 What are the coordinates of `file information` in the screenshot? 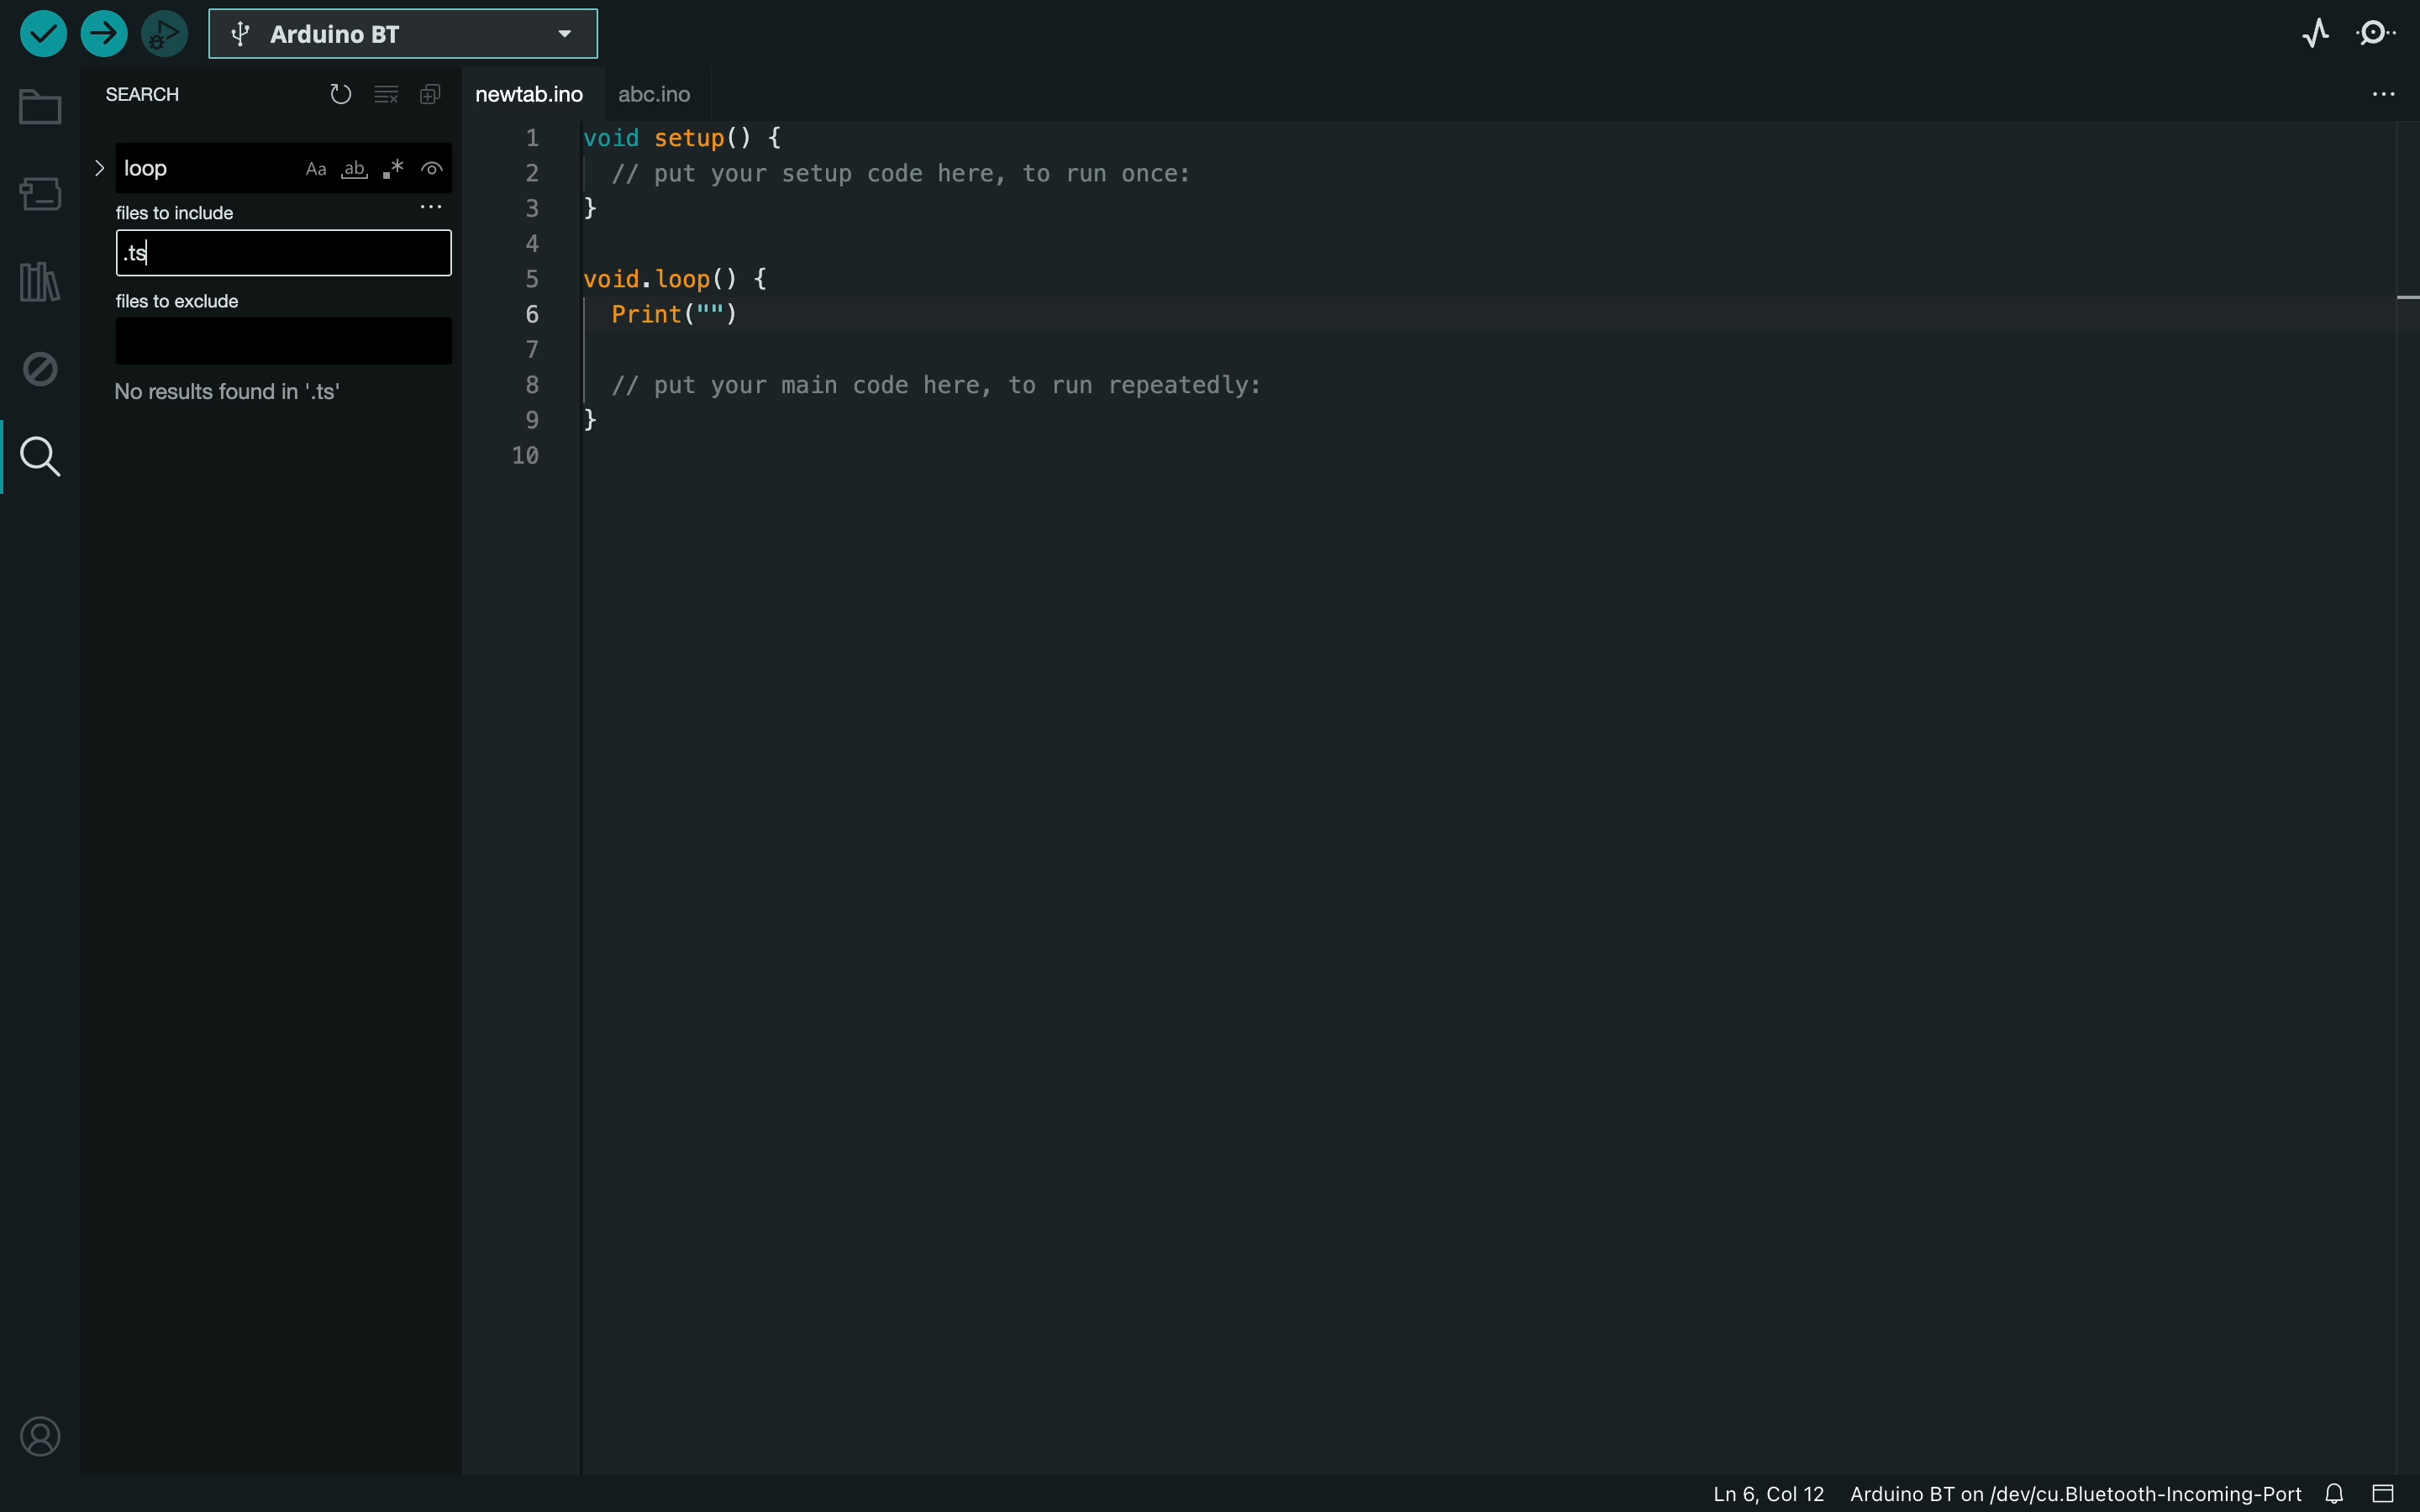 It's located at (1905, 1491).